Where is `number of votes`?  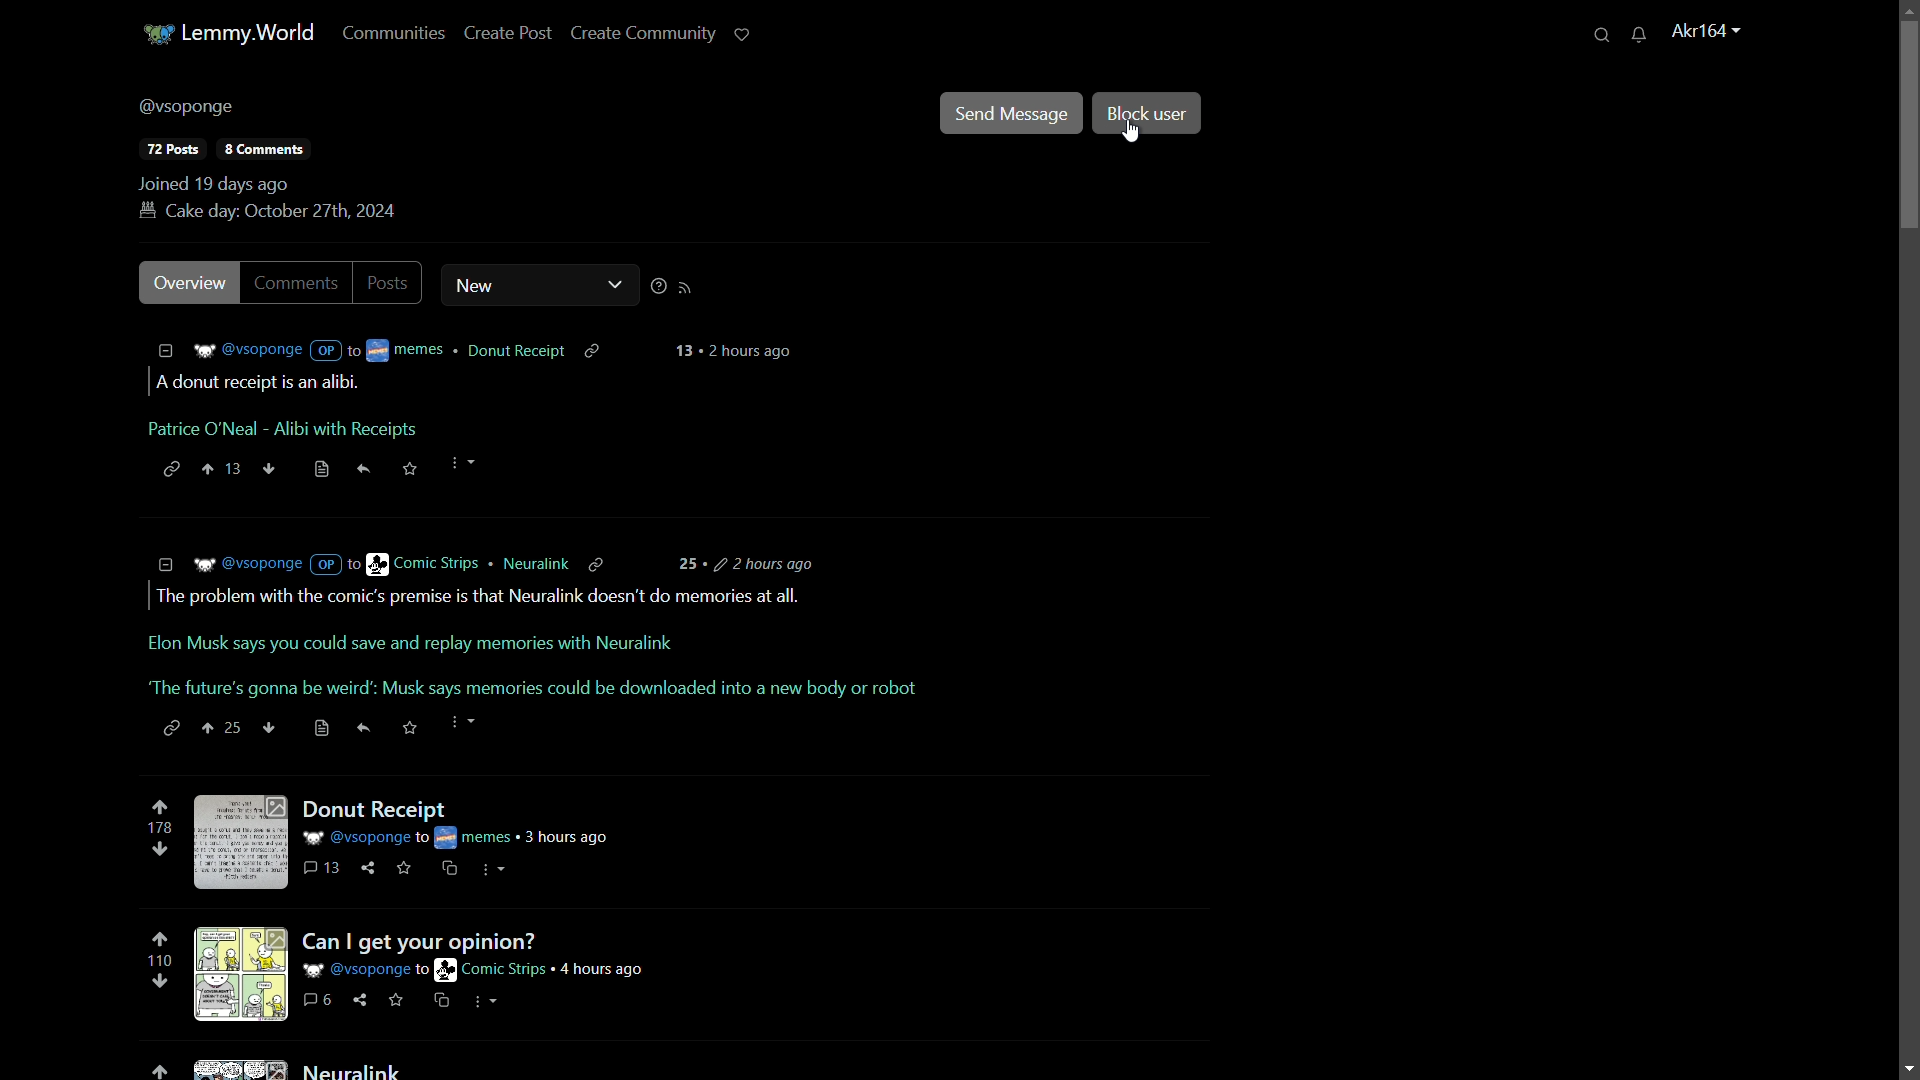 number of votes is located at coordinates (164, 827).